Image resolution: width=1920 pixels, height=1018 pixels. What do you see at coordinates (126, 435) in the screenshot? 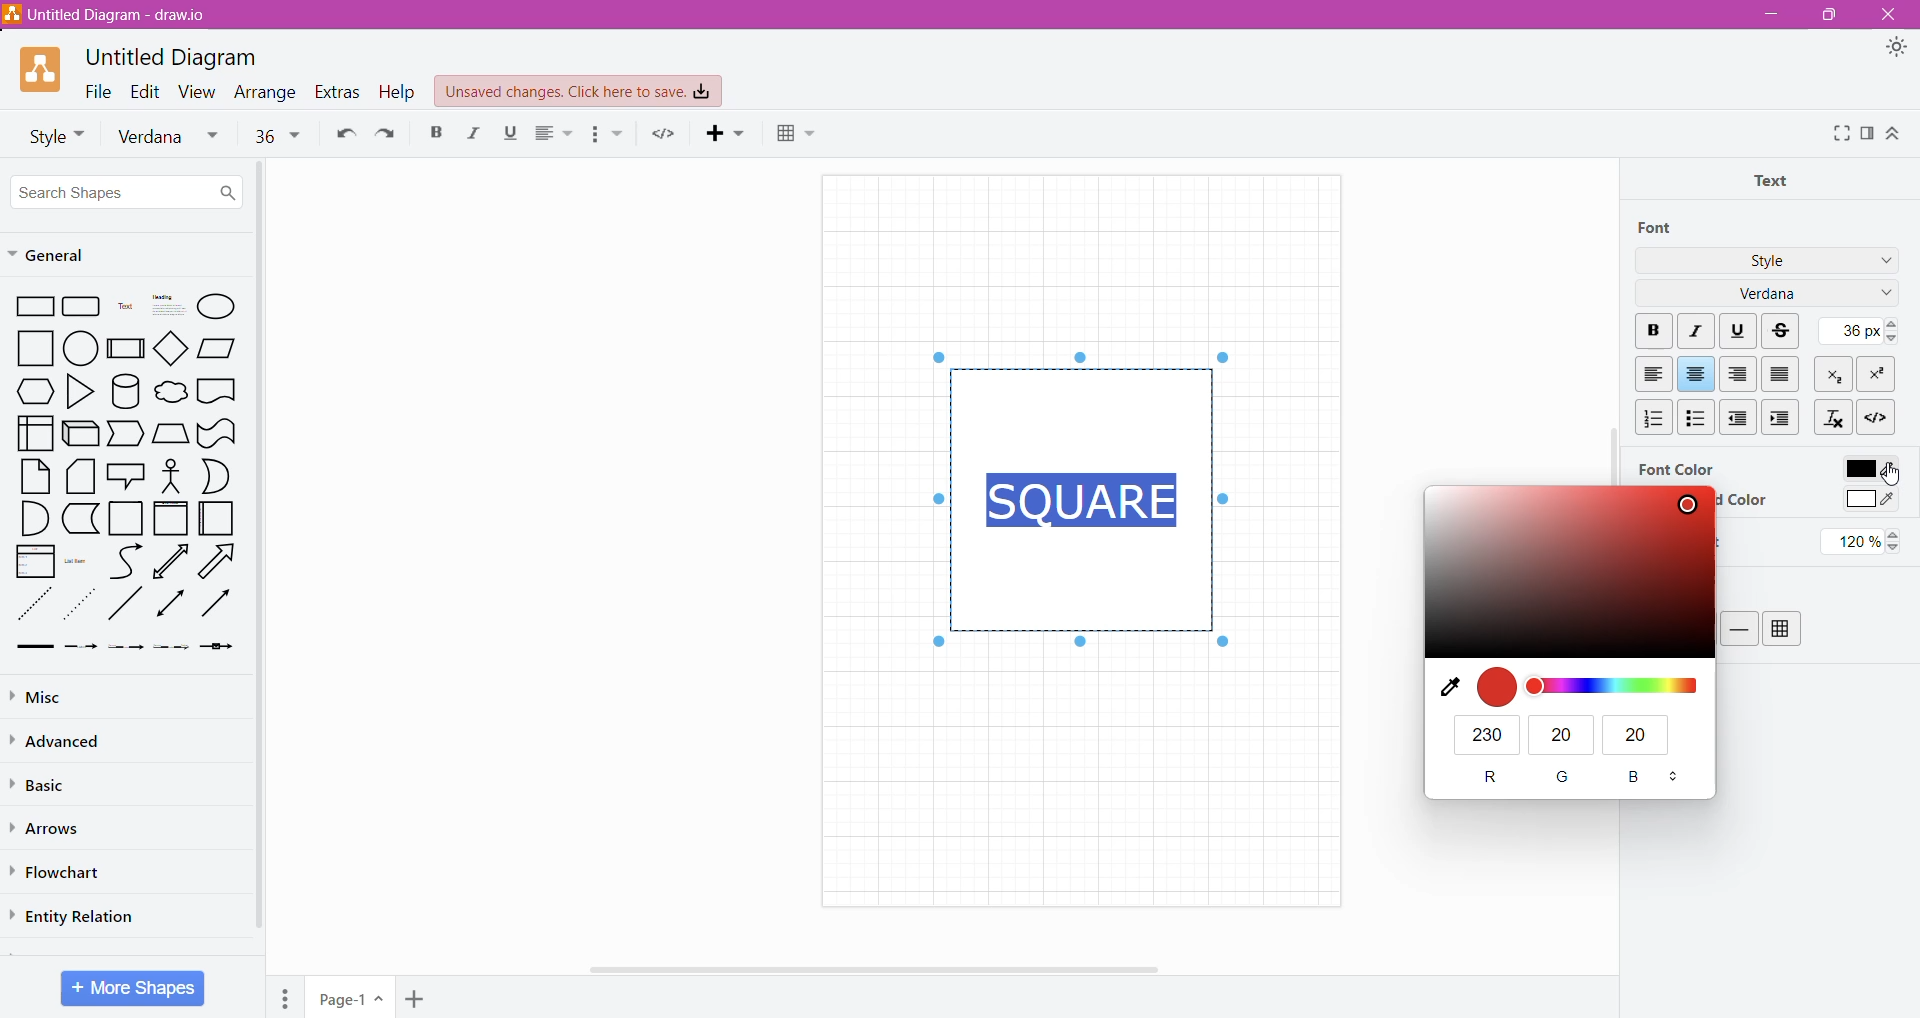
I see `Trapezoid` at bounding box center [126, 435].